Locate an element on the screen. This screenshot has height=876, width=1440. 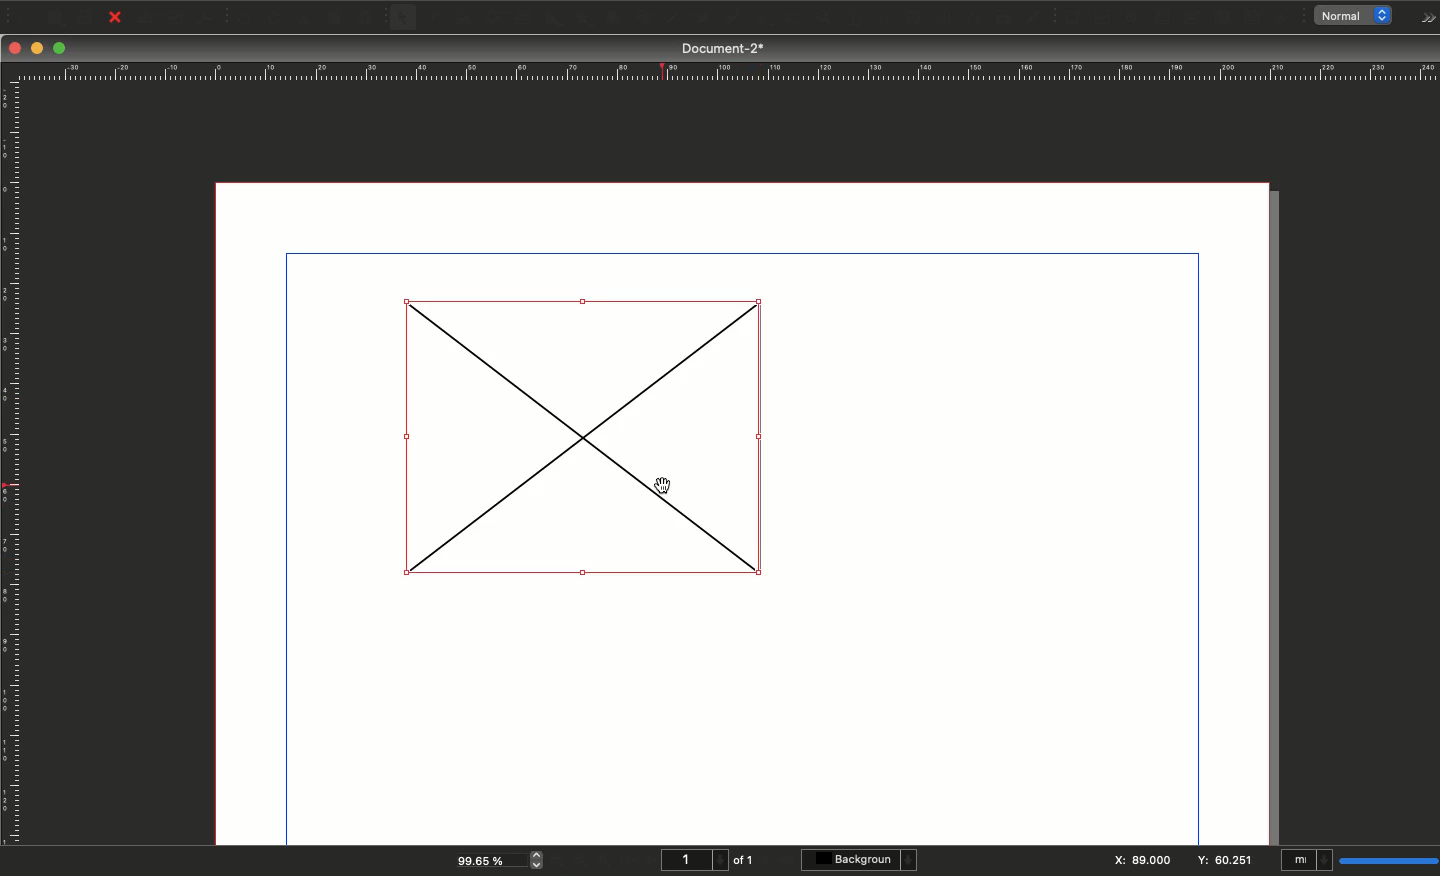
Shape is located at coordinates (555, 19).